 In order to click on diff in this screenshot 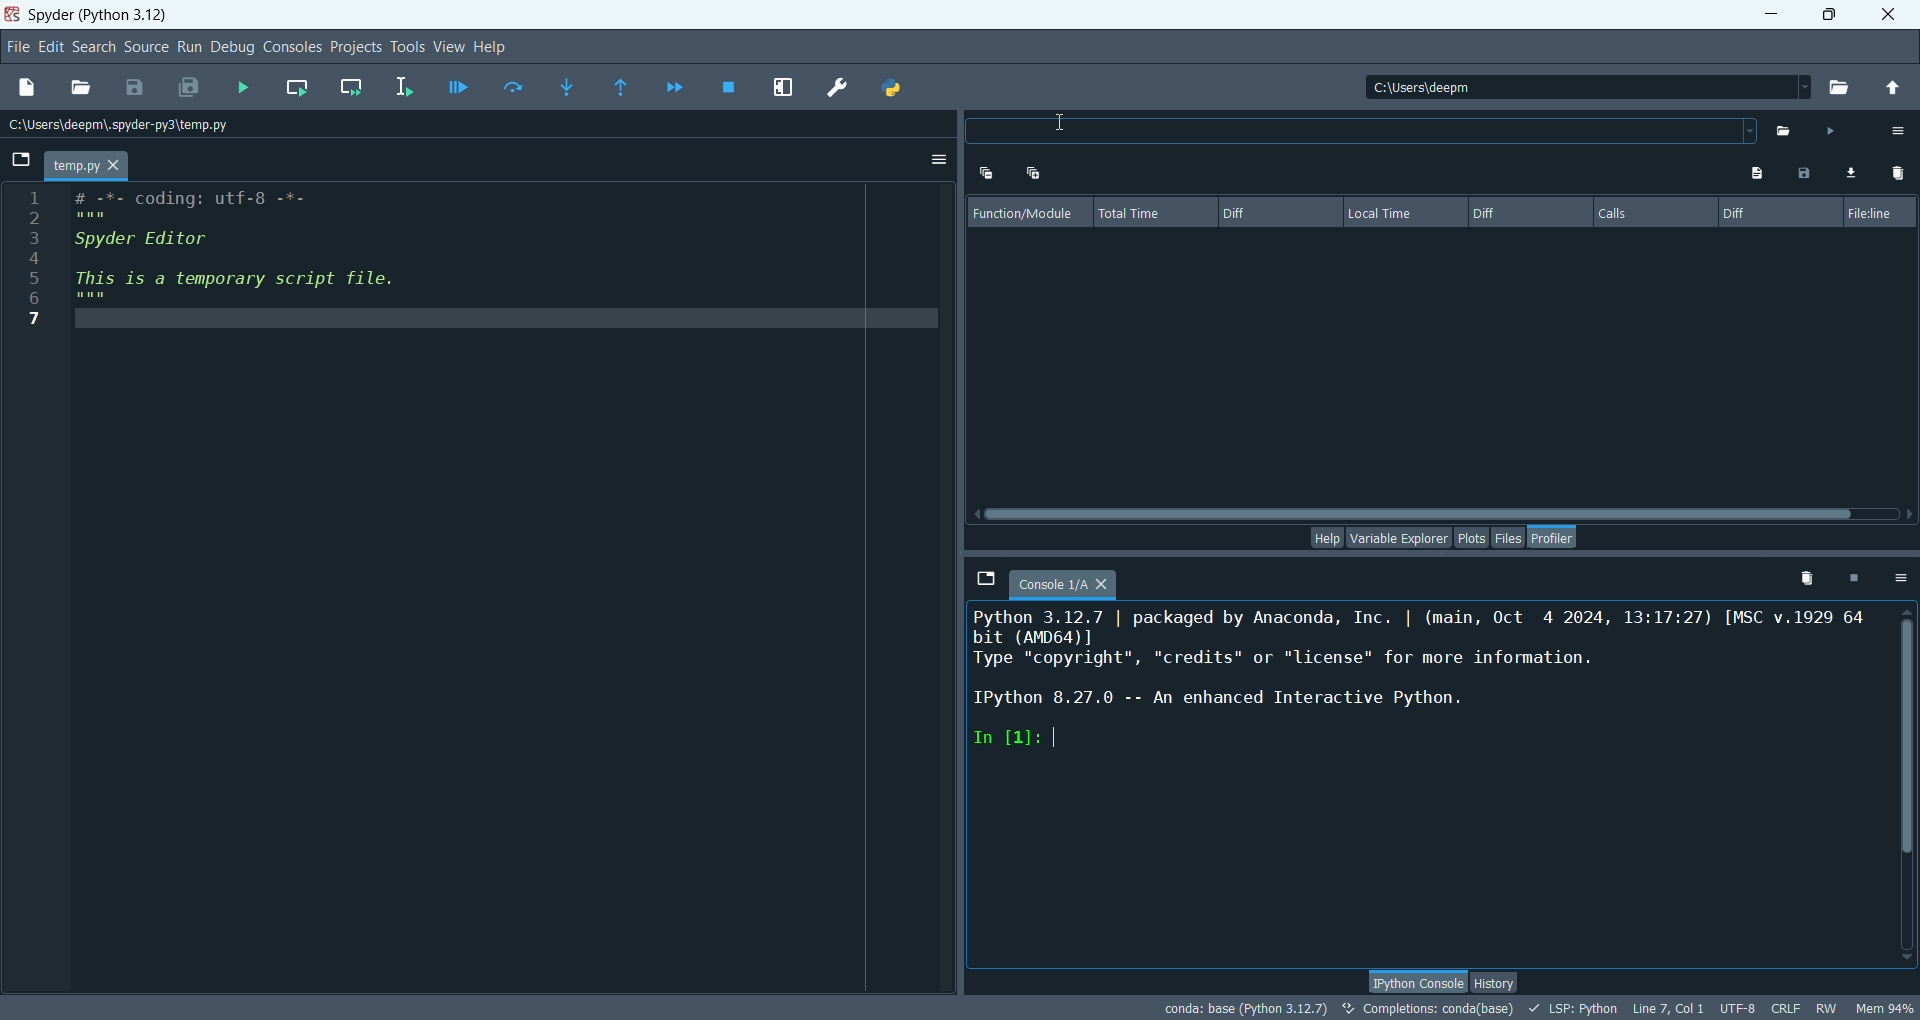, I will do `click(1533, 212)`.